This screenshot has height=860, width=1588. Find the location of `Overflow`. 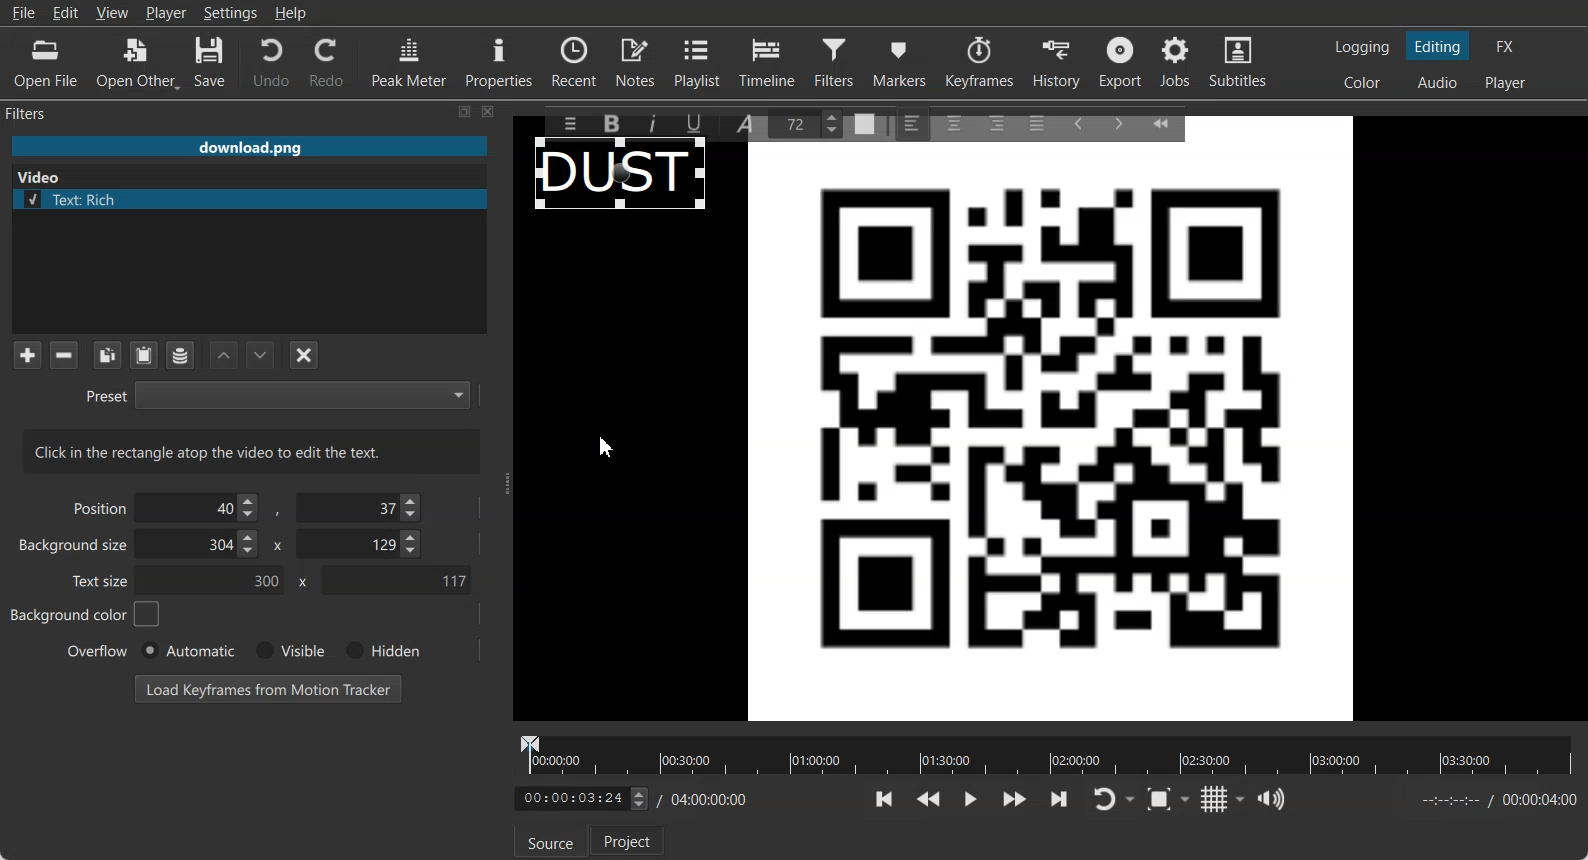

Overflow is located at coordinates (98, 650).